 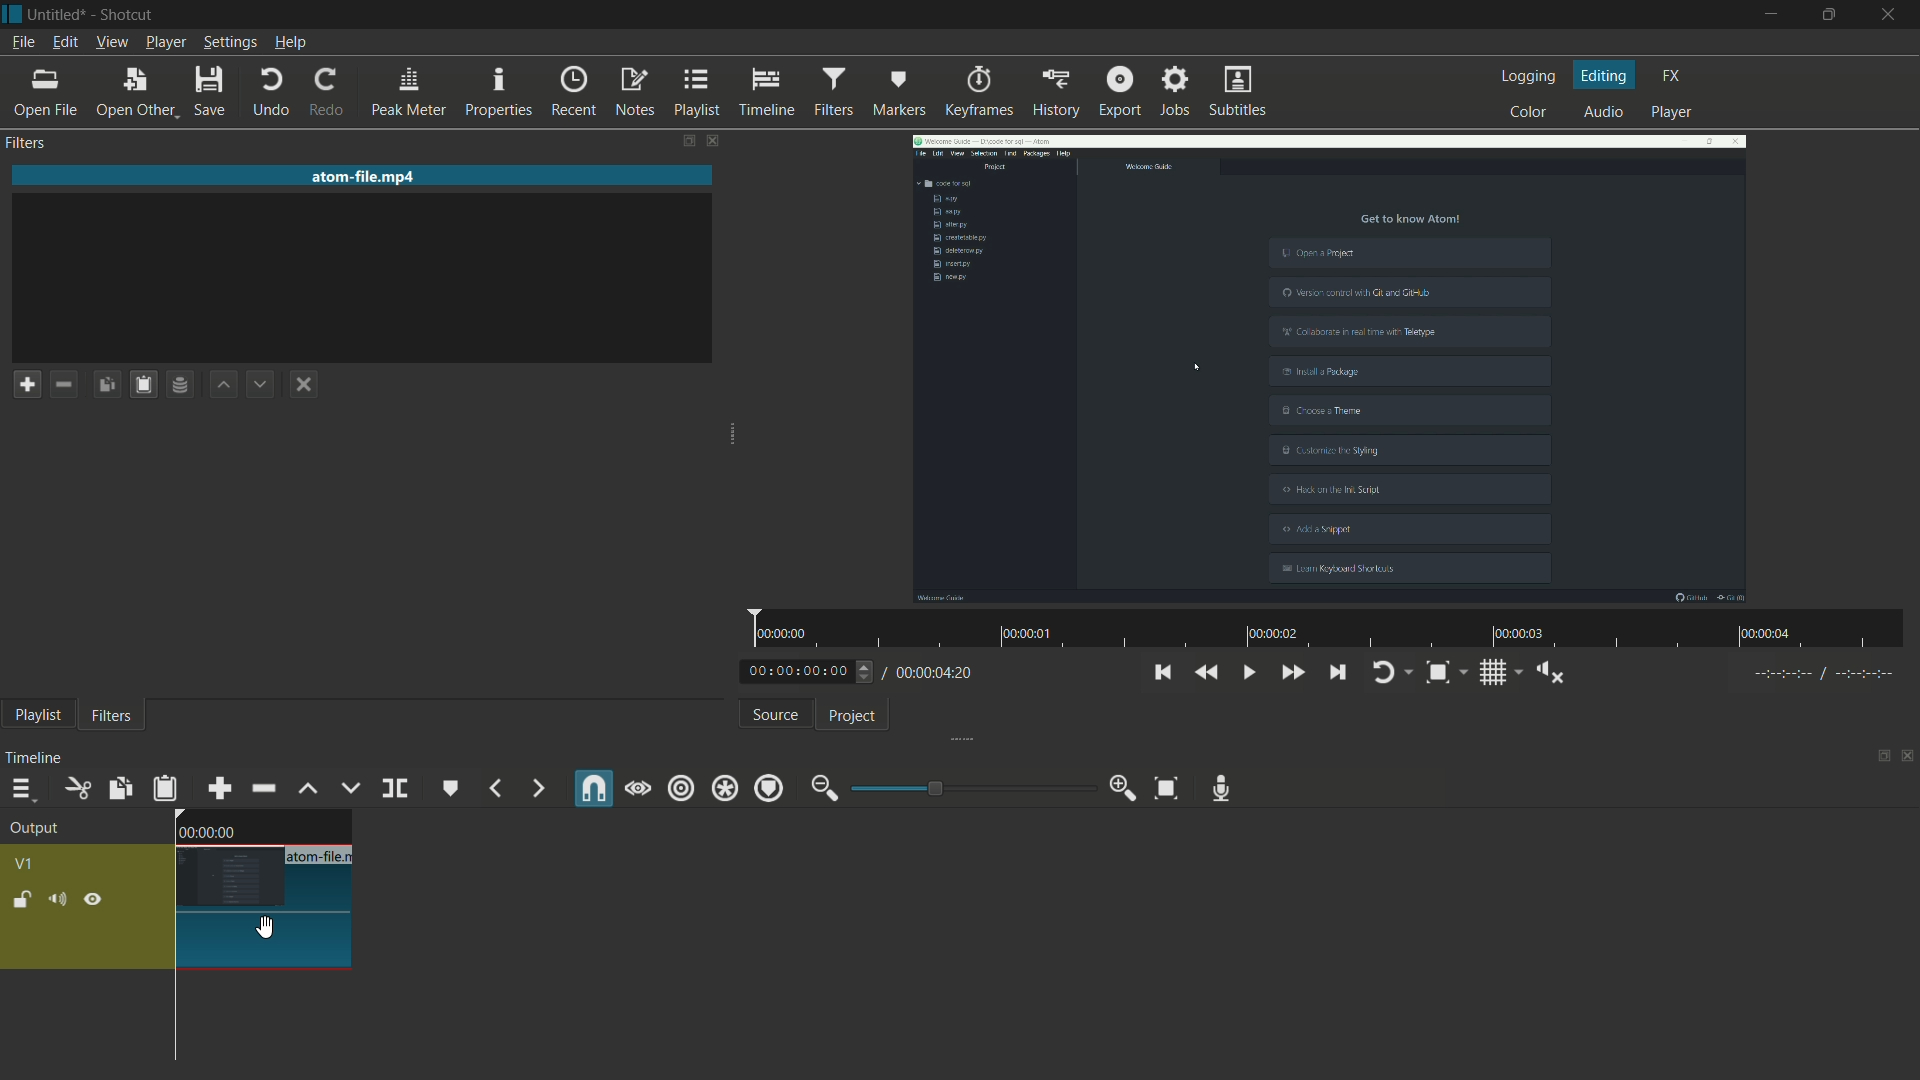 I want to click on move filter up, so click(x=221, y=384).